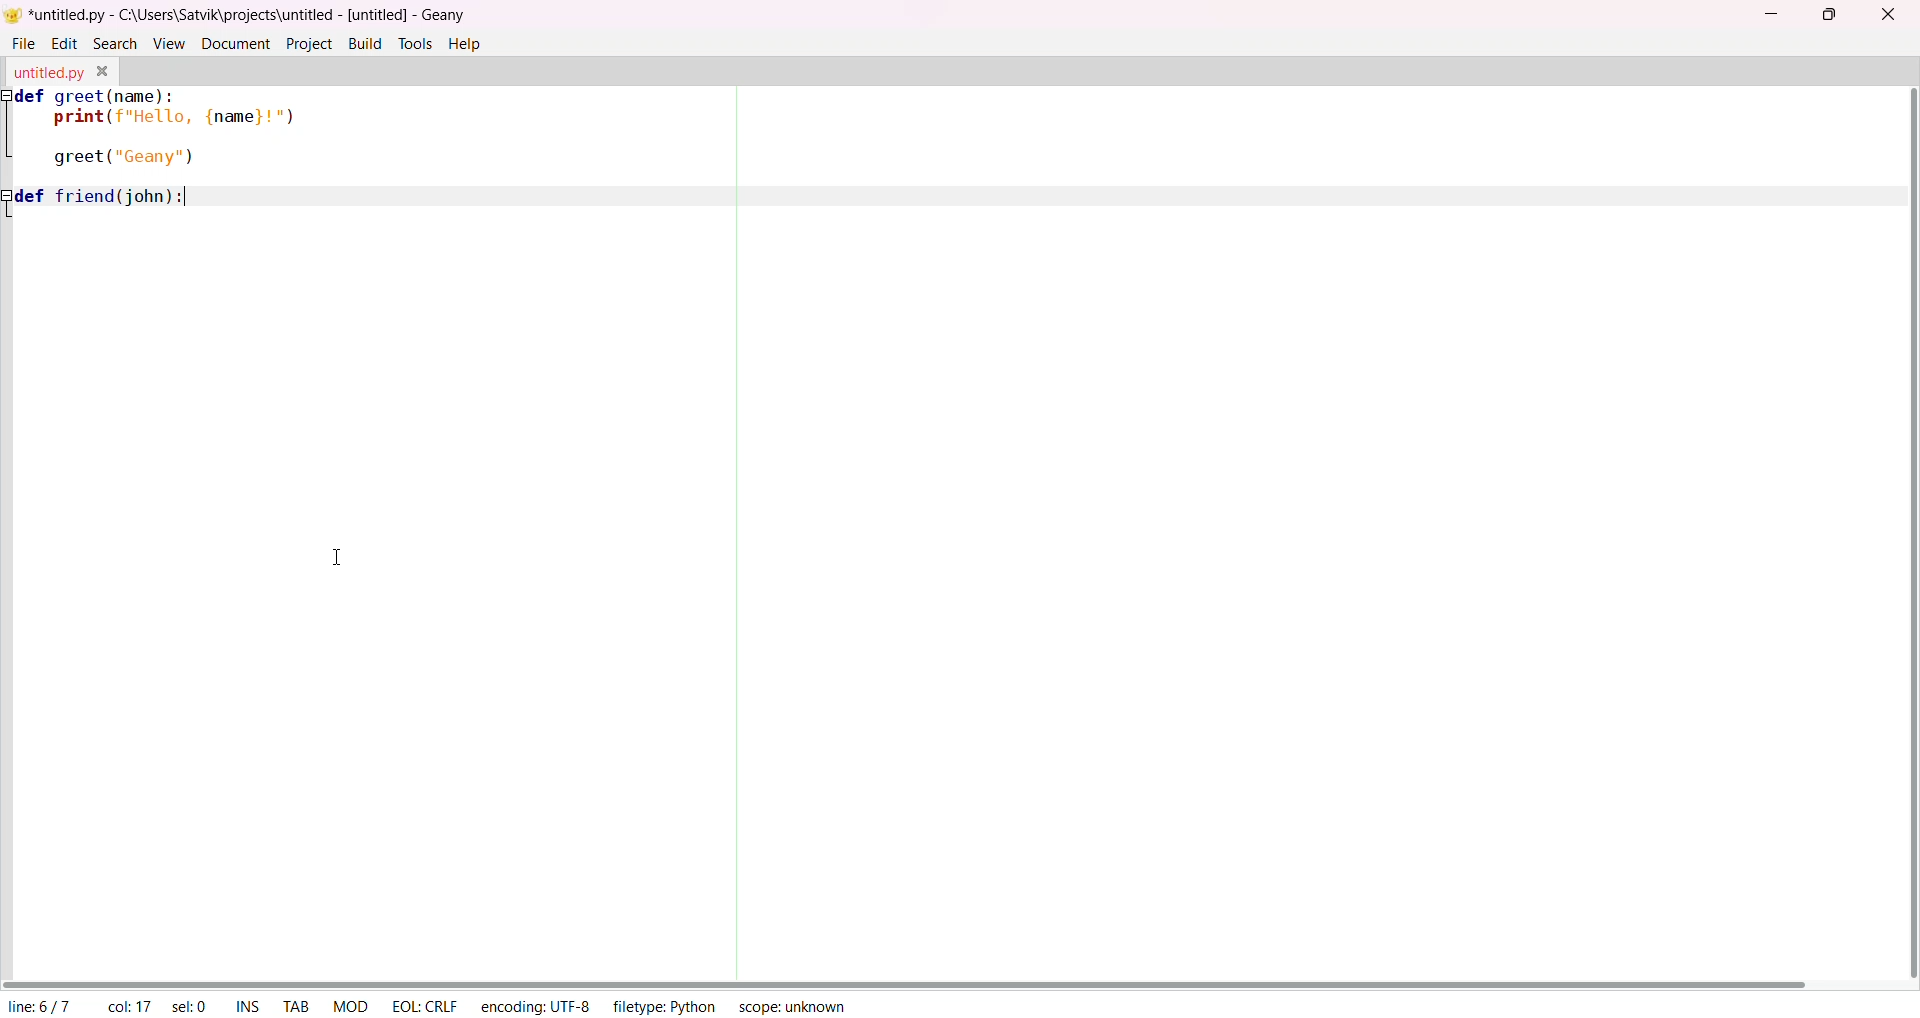 The image size is (1920, 1018). What do you see at coordinates (346, 1003) in the screenshot?
I see `MOD` at bounding box center [346, 1003].